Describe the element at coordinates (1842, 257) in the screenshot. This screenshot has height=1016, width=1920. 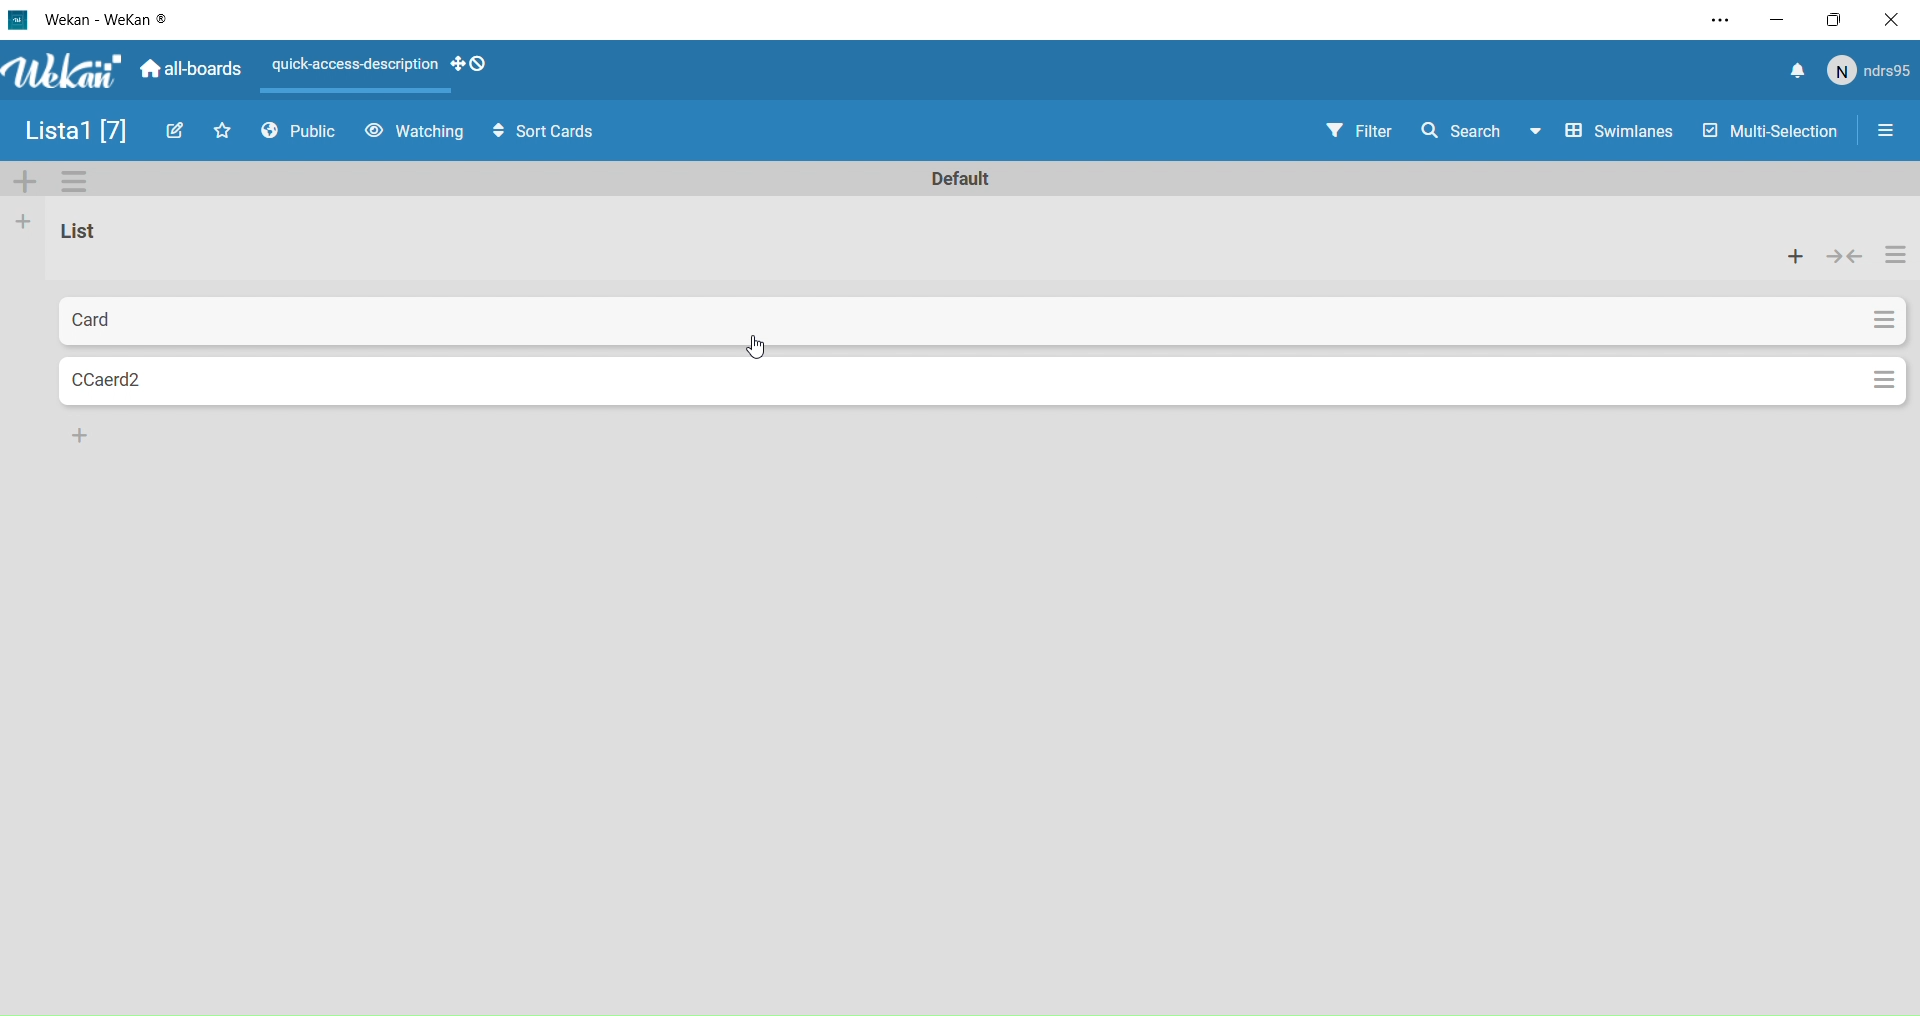
I see `Collapse` at that location.